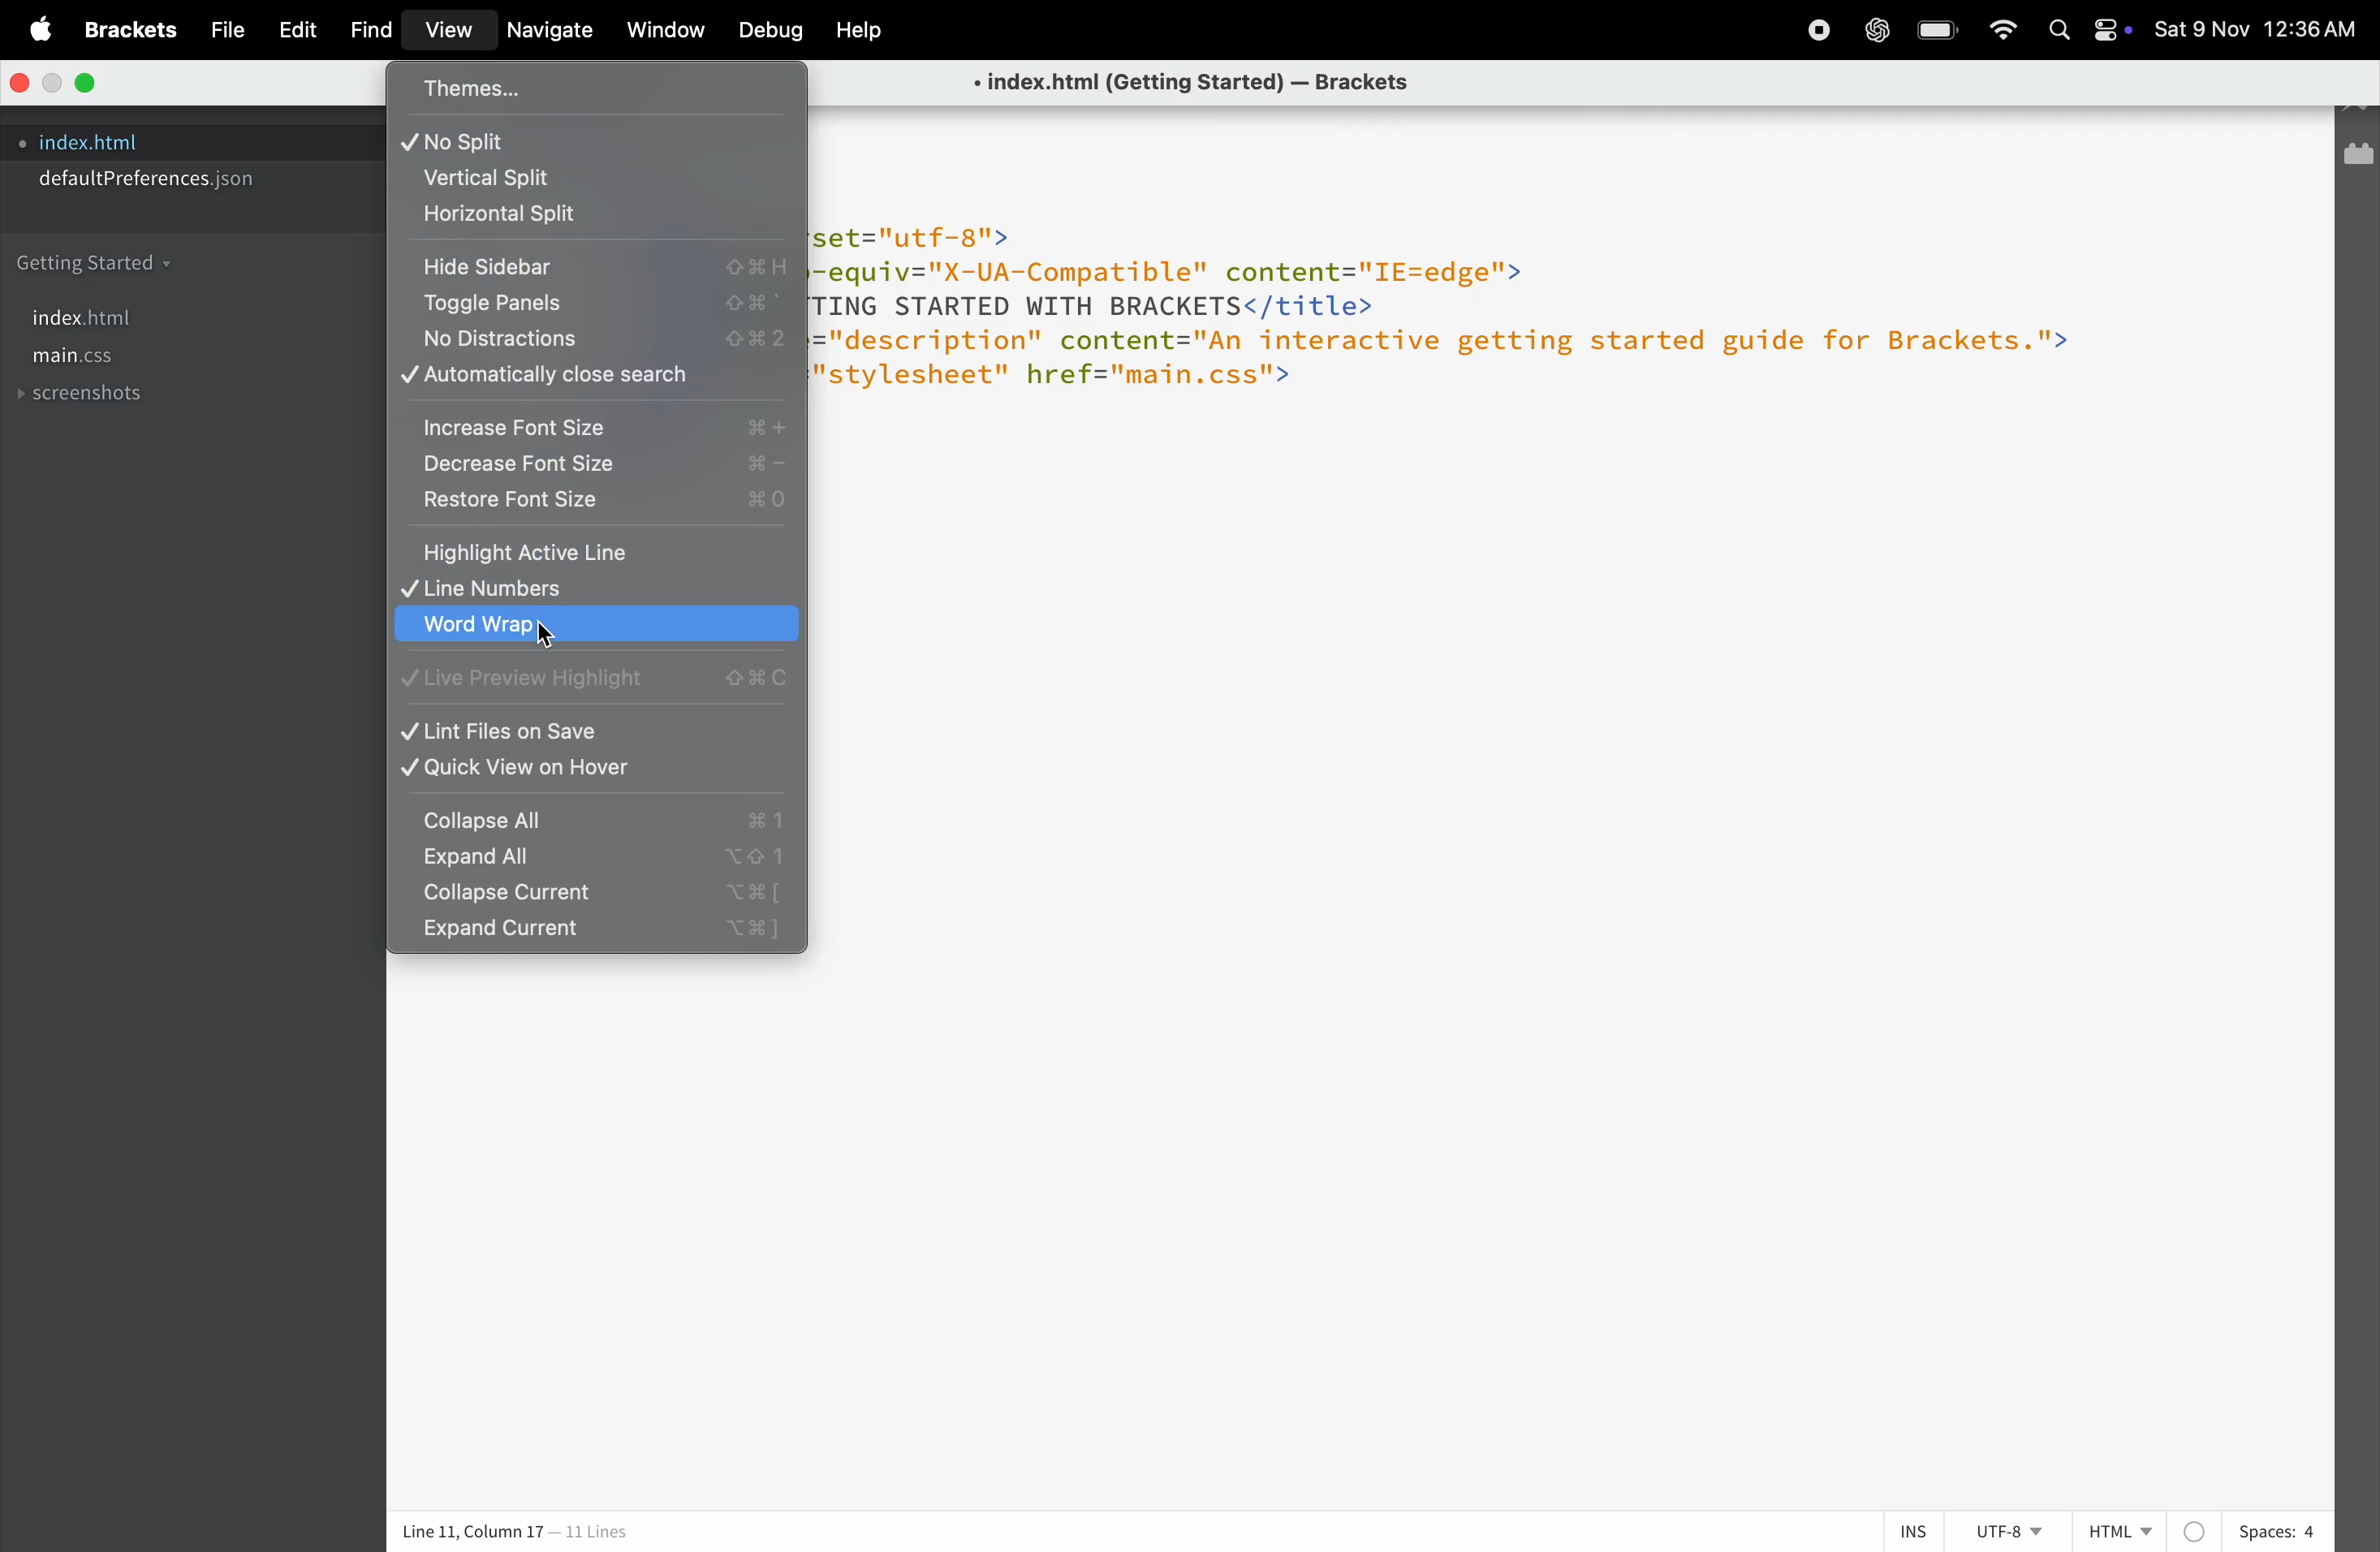 This screenshot has width=2380, height=1552. What do you see at coordinates (44, 30) in the screenshot?
I see `apple menu` at bounding box center [44, 30].